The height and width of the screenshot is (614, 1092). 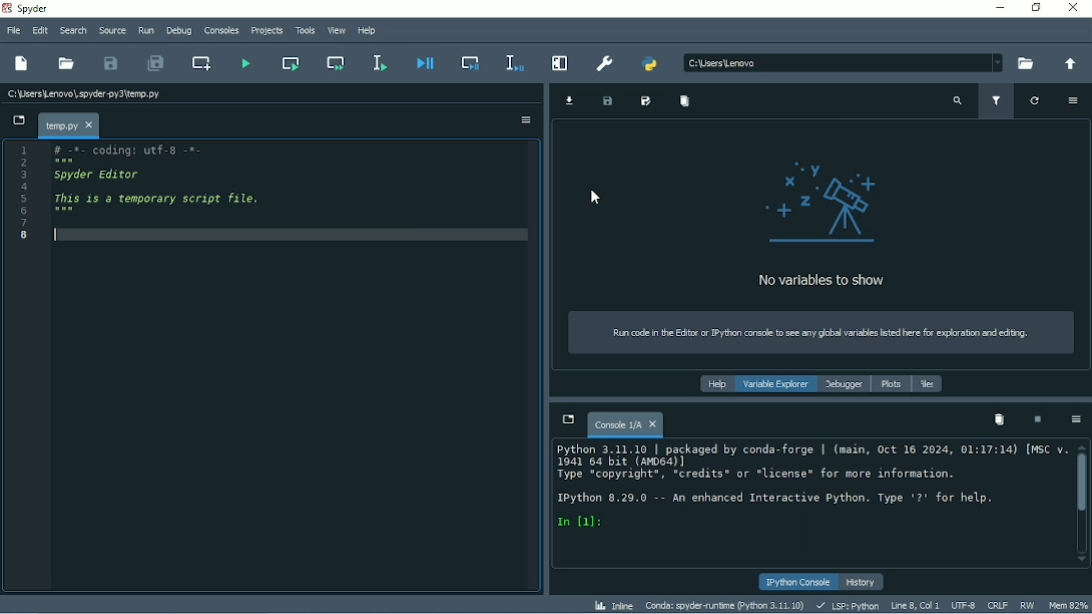 I want to click on Preferences, so click(x=605, y=63).